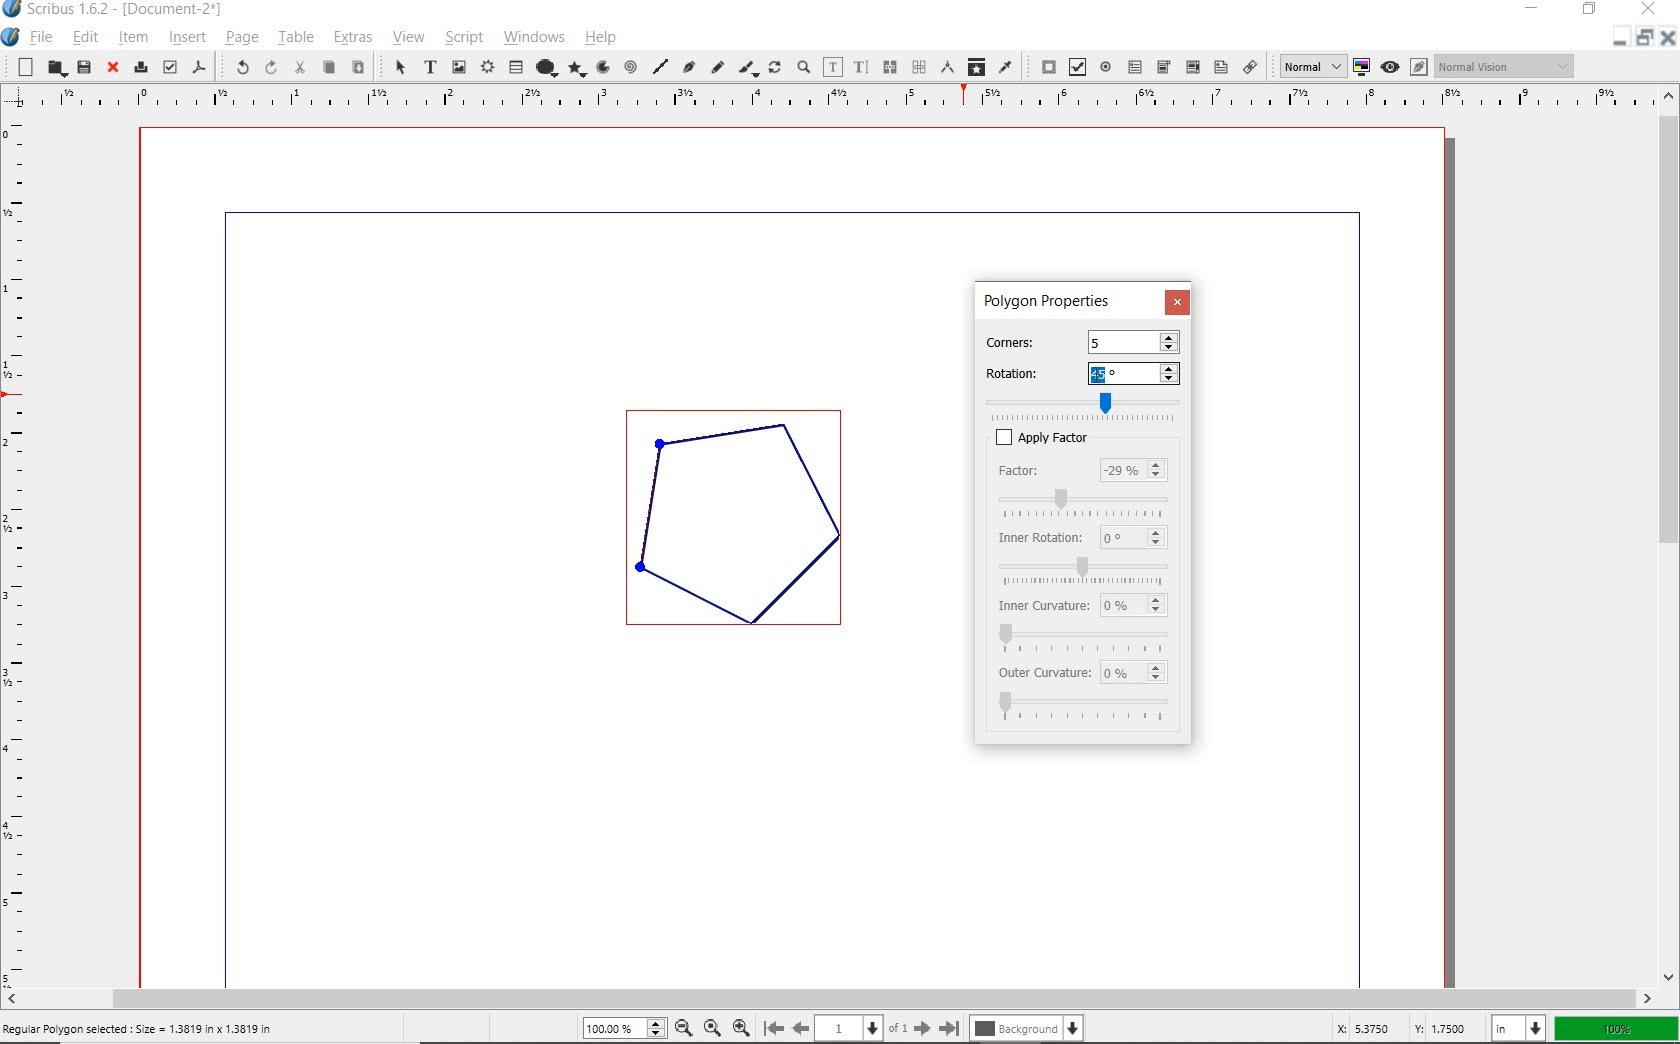 The image size is (1680, 1044). Describe the element at coordinates (996, 437) in the screenshot. I see `checkbox` at that location.